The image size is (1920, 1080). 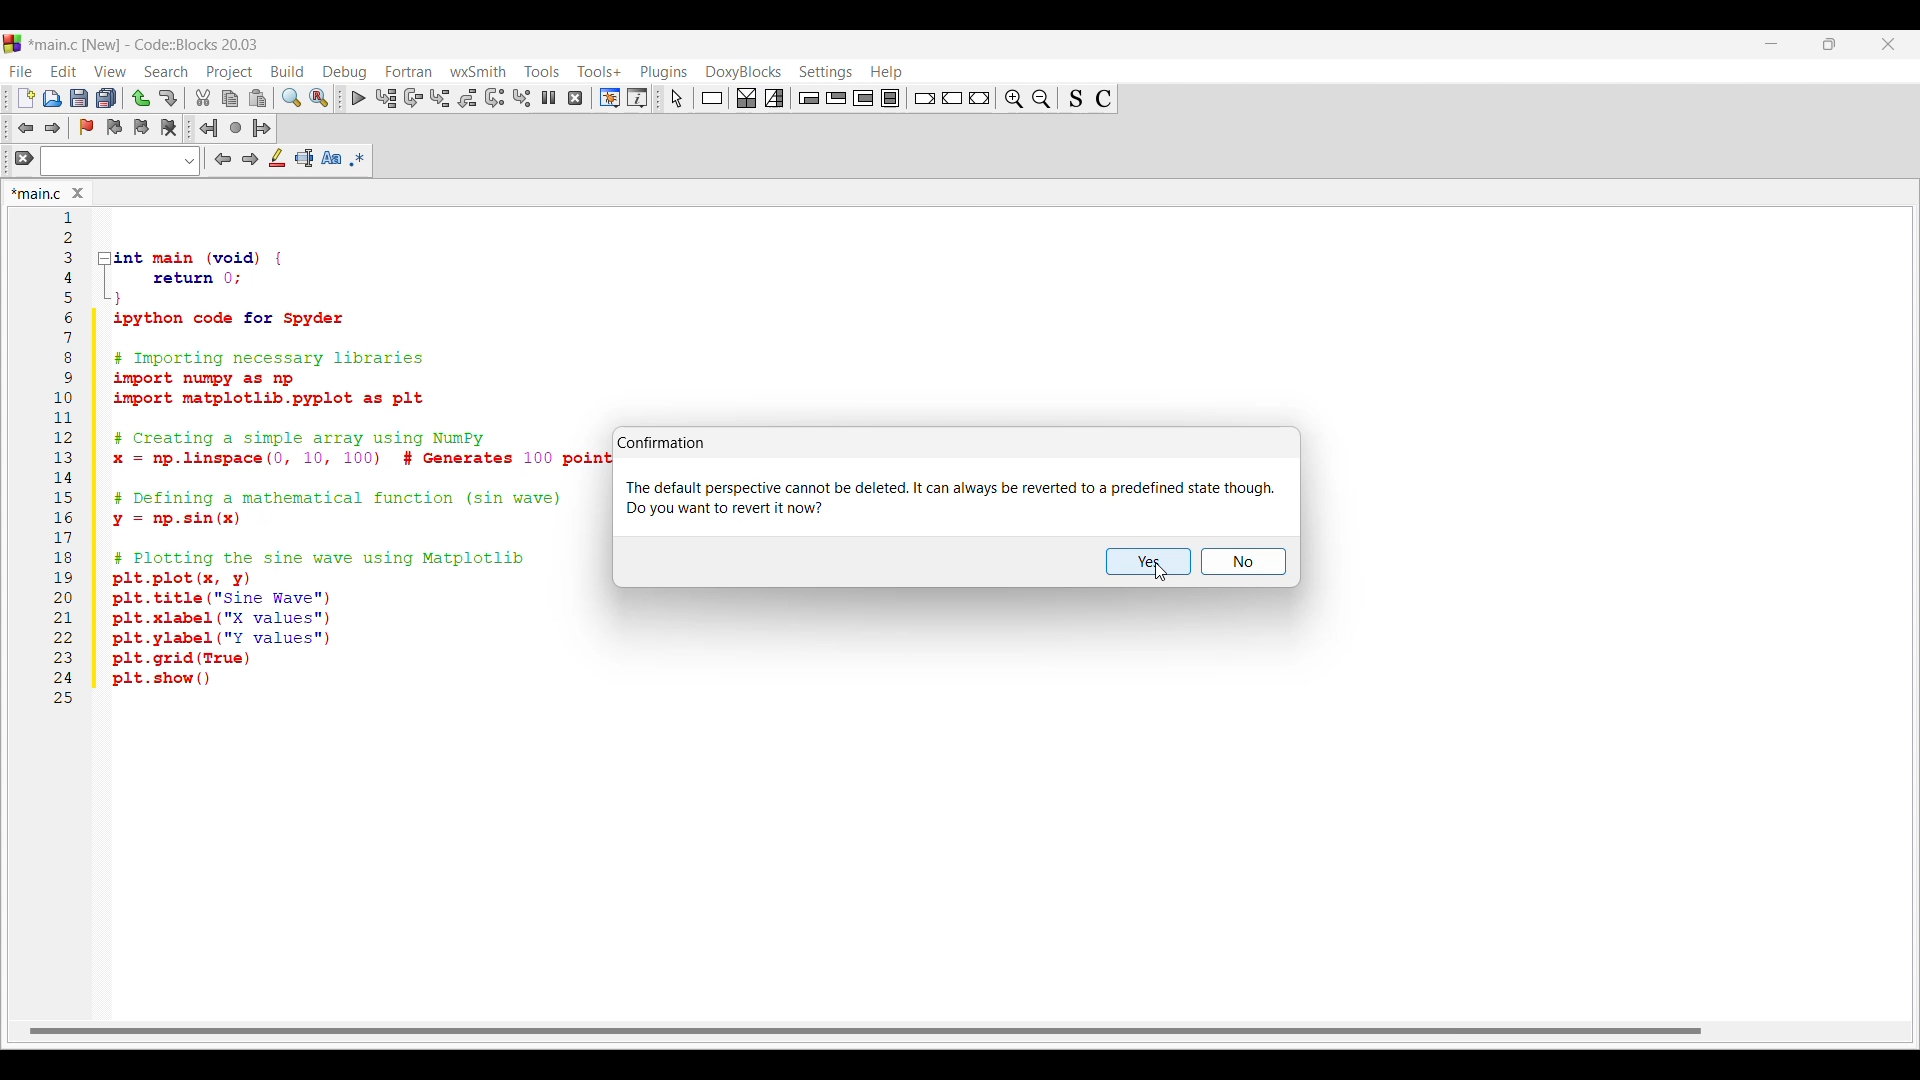 I want to click on Zoom in, so click(x=1014, y=98).